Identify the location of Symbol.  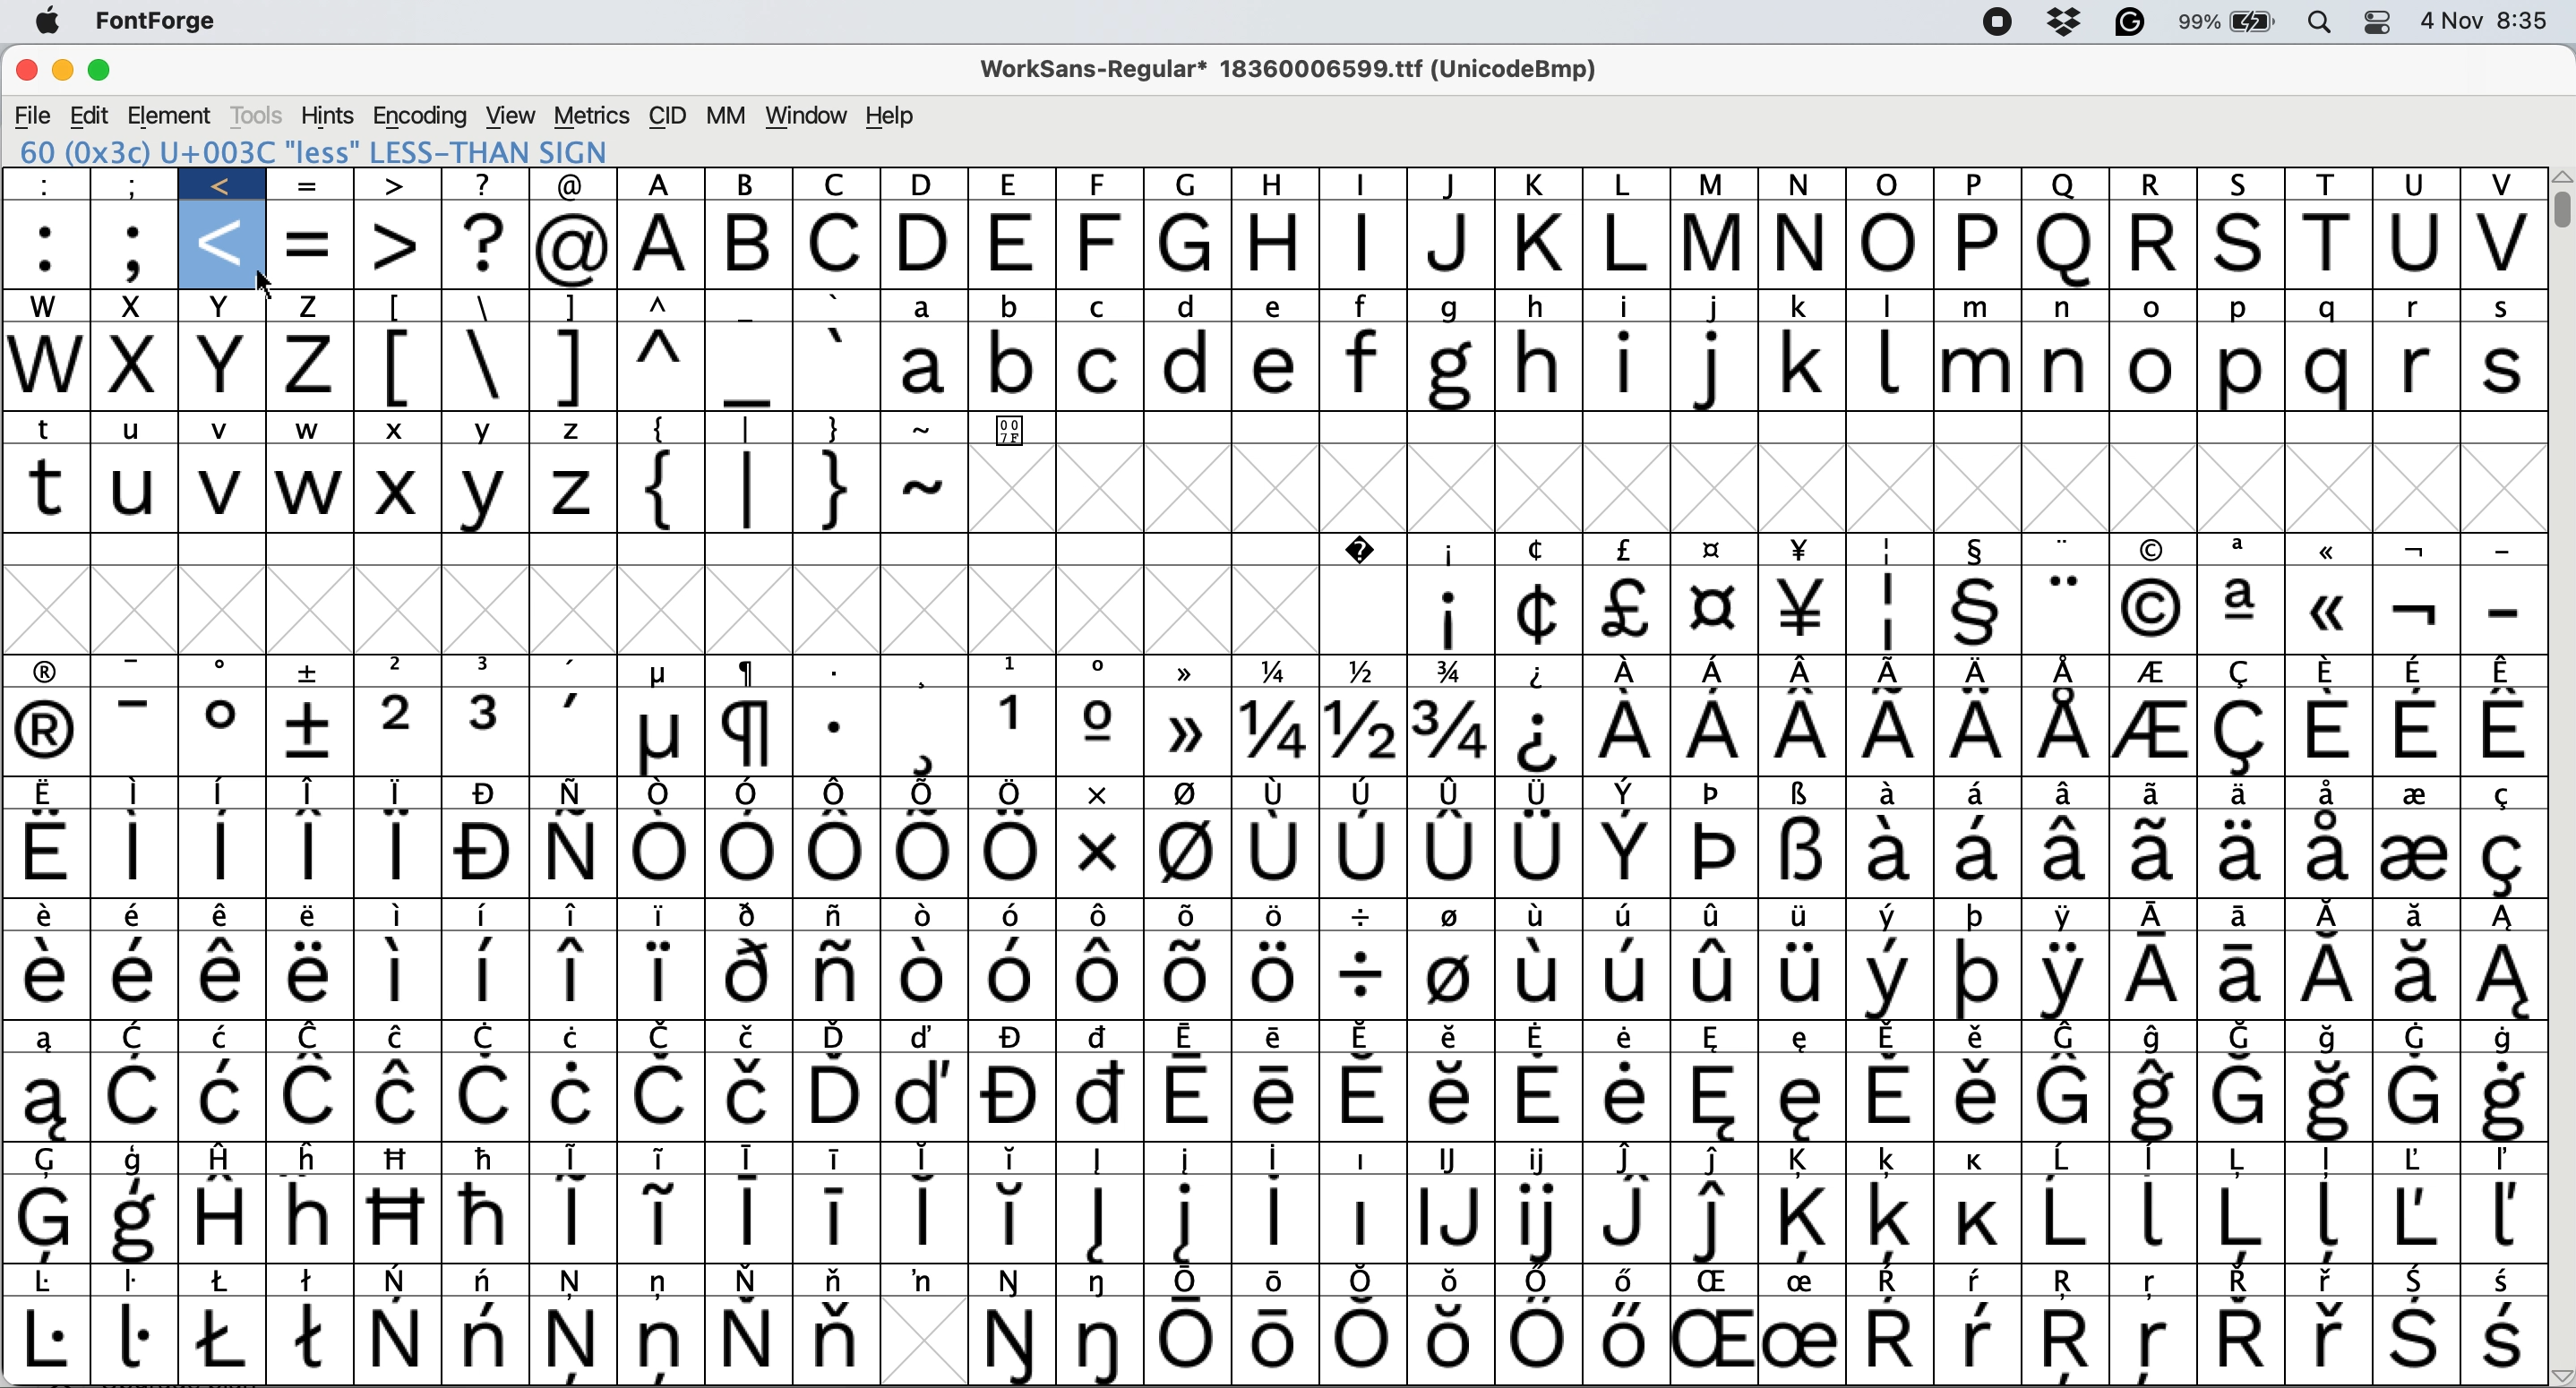
(392, 977).